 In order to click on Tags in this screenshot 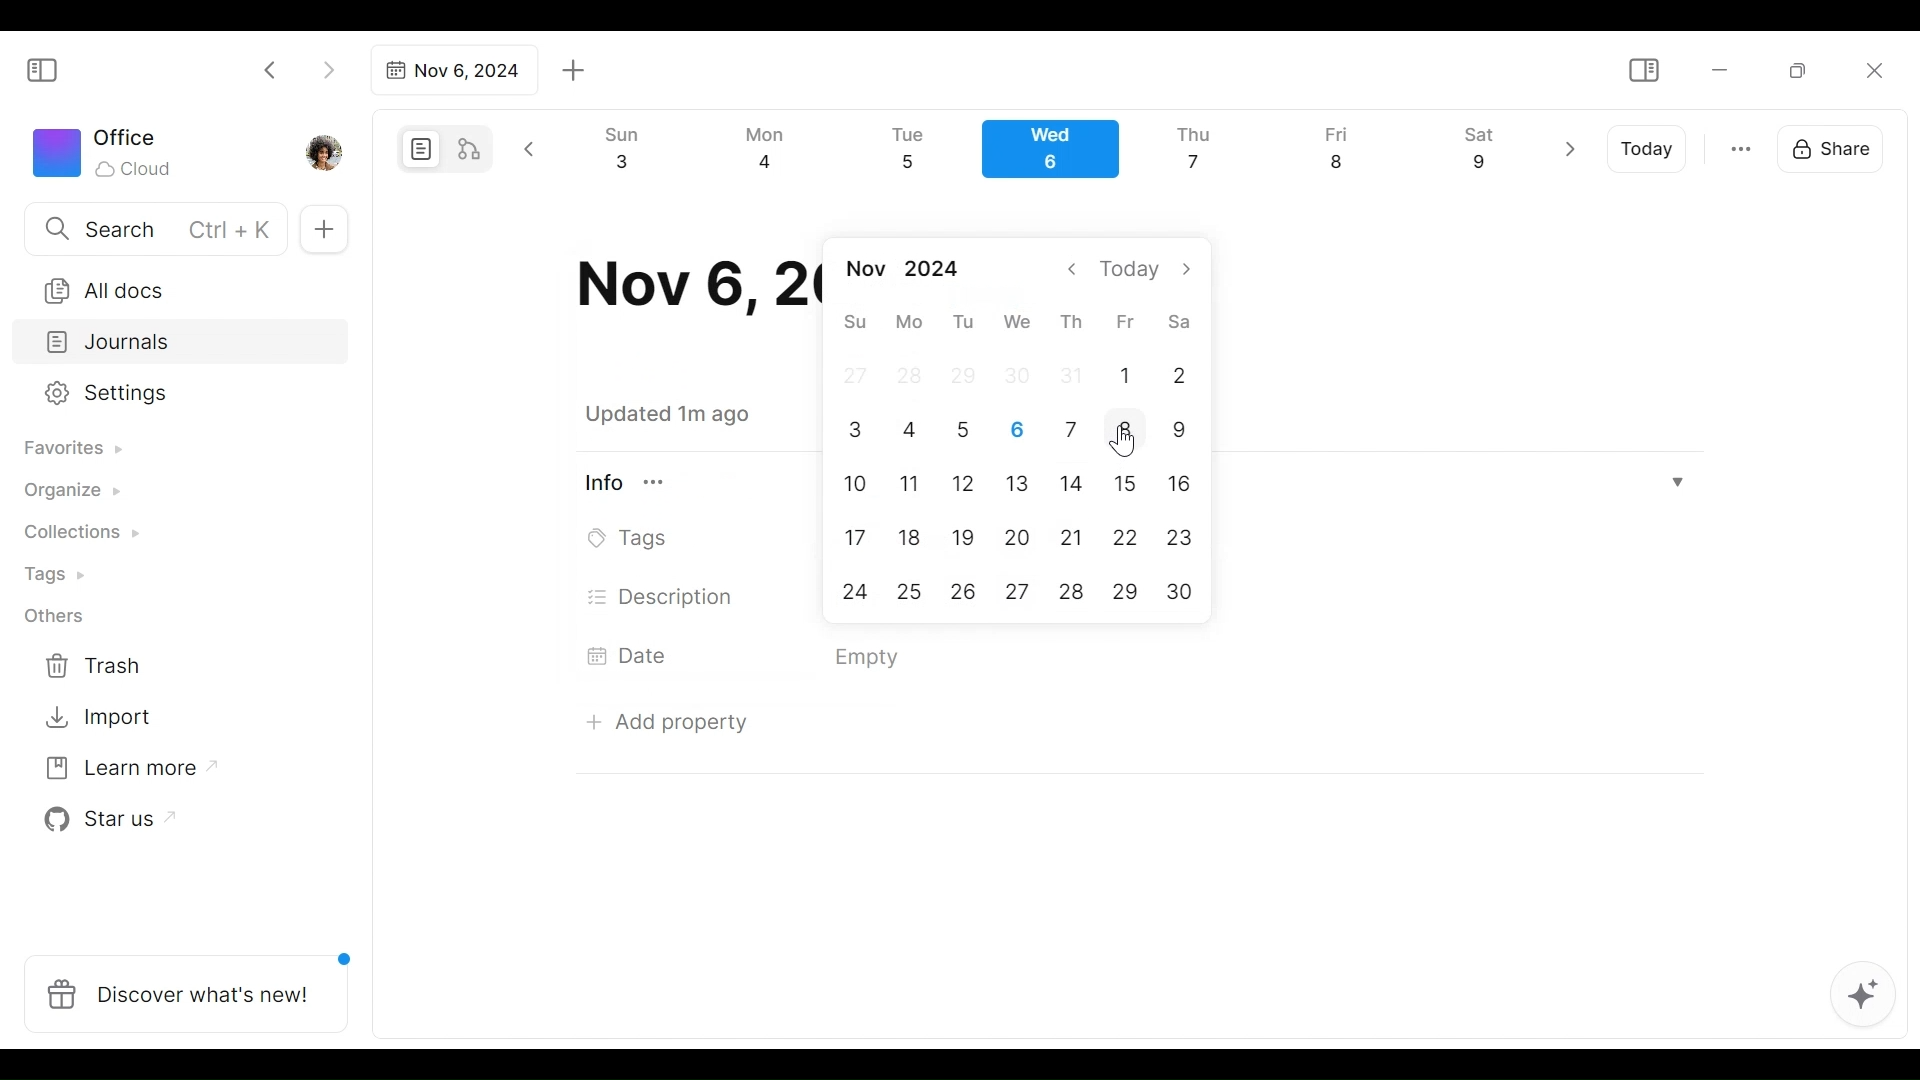, I will do `click(57, 577)`.